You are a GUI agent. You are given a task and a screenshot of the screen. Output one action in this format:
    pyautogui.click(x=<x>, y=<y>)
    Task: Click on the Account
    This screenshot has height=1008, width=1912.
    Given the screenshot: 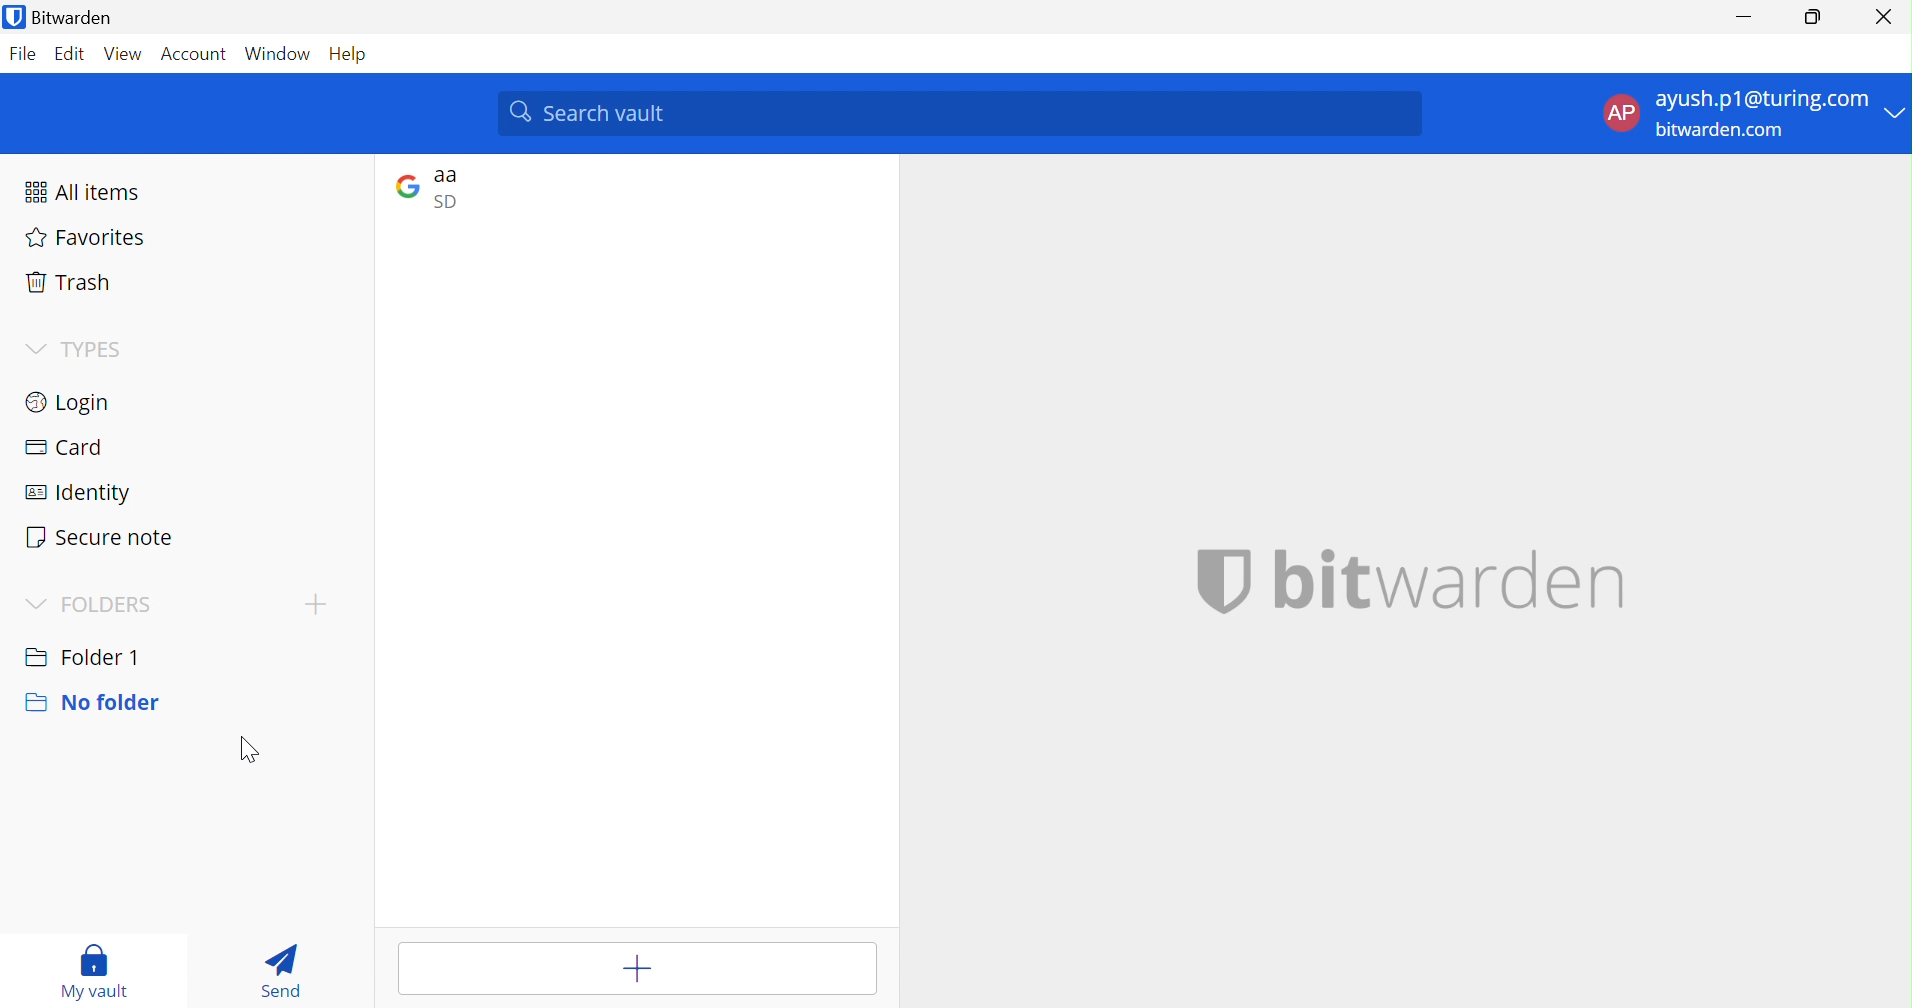 What is the action you would take?
    pyautogui.click(x=197, y=53)
    